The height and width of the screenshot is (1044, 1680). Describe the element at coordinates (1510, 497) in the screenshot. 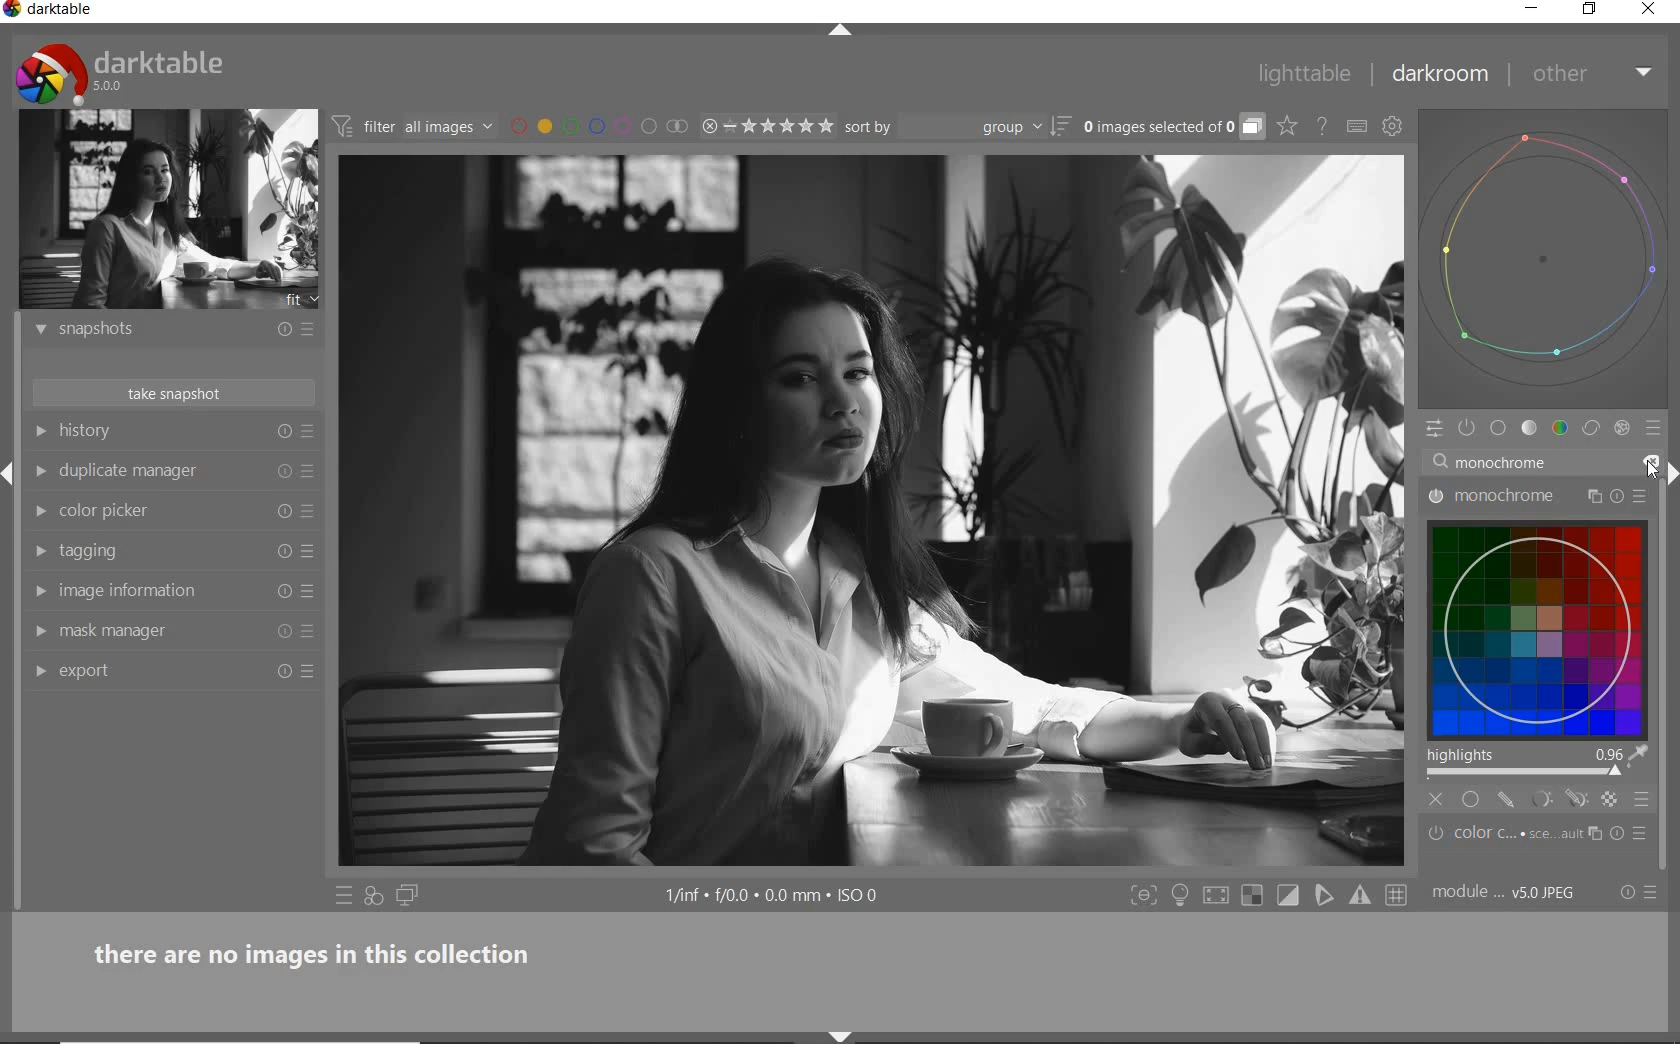

I see `monochrome` at that location.